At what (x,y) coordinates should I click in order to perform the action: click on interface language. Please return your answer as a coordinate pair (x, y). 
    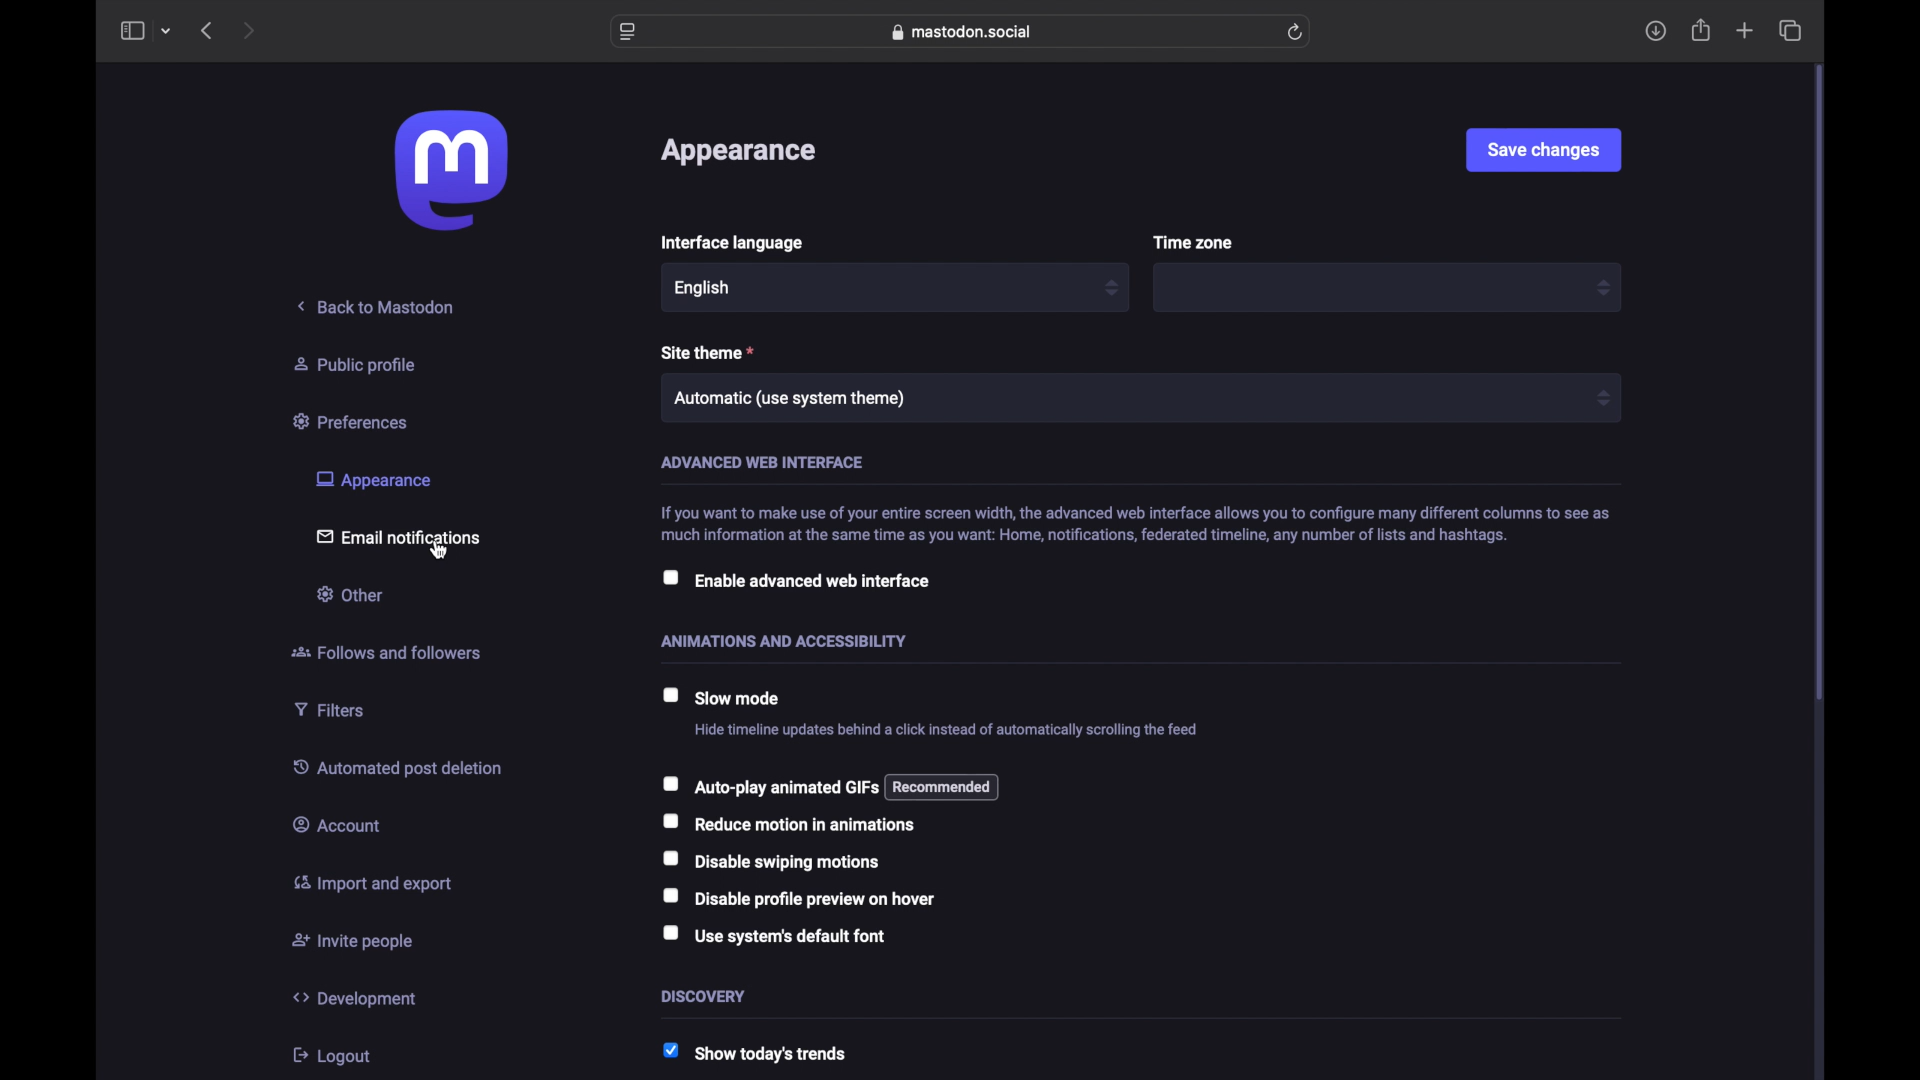
    Looking at the image, I should click on (731, 243).